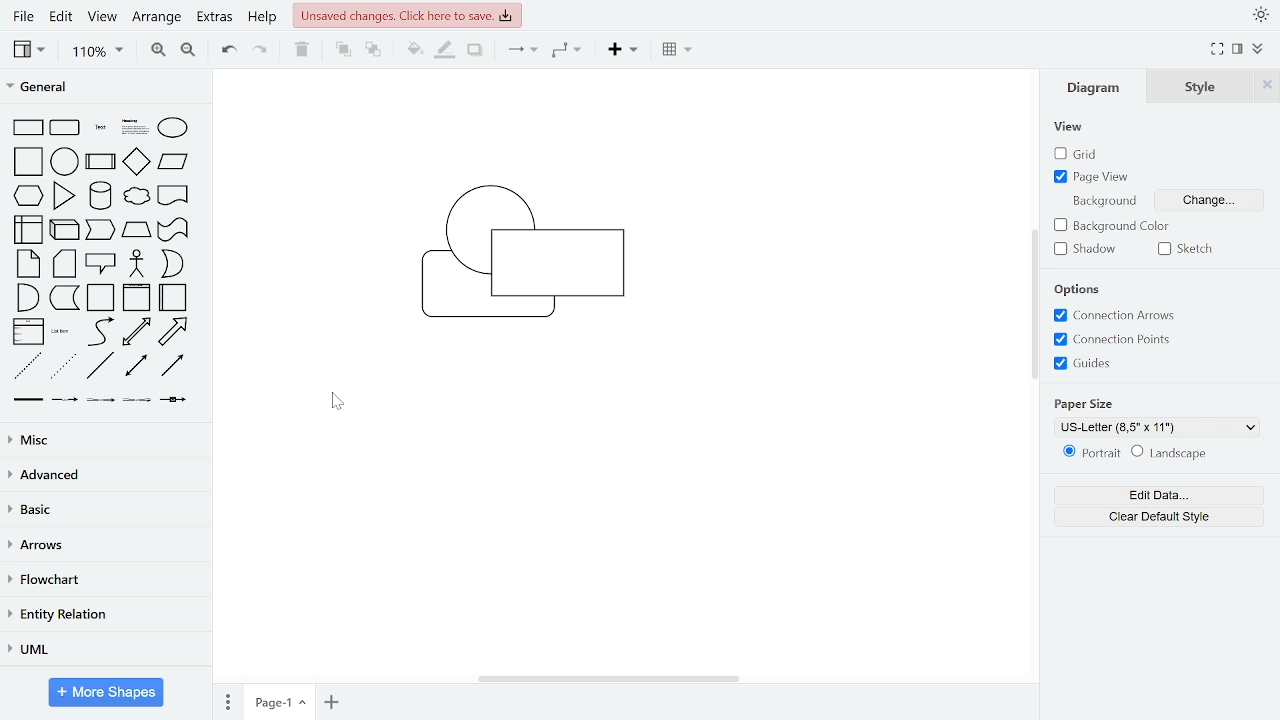 The width and height of the screenshot is (1280, 720). Describe the element at coordinates (1270, 86) in the screenshot. I see `close` at that location.